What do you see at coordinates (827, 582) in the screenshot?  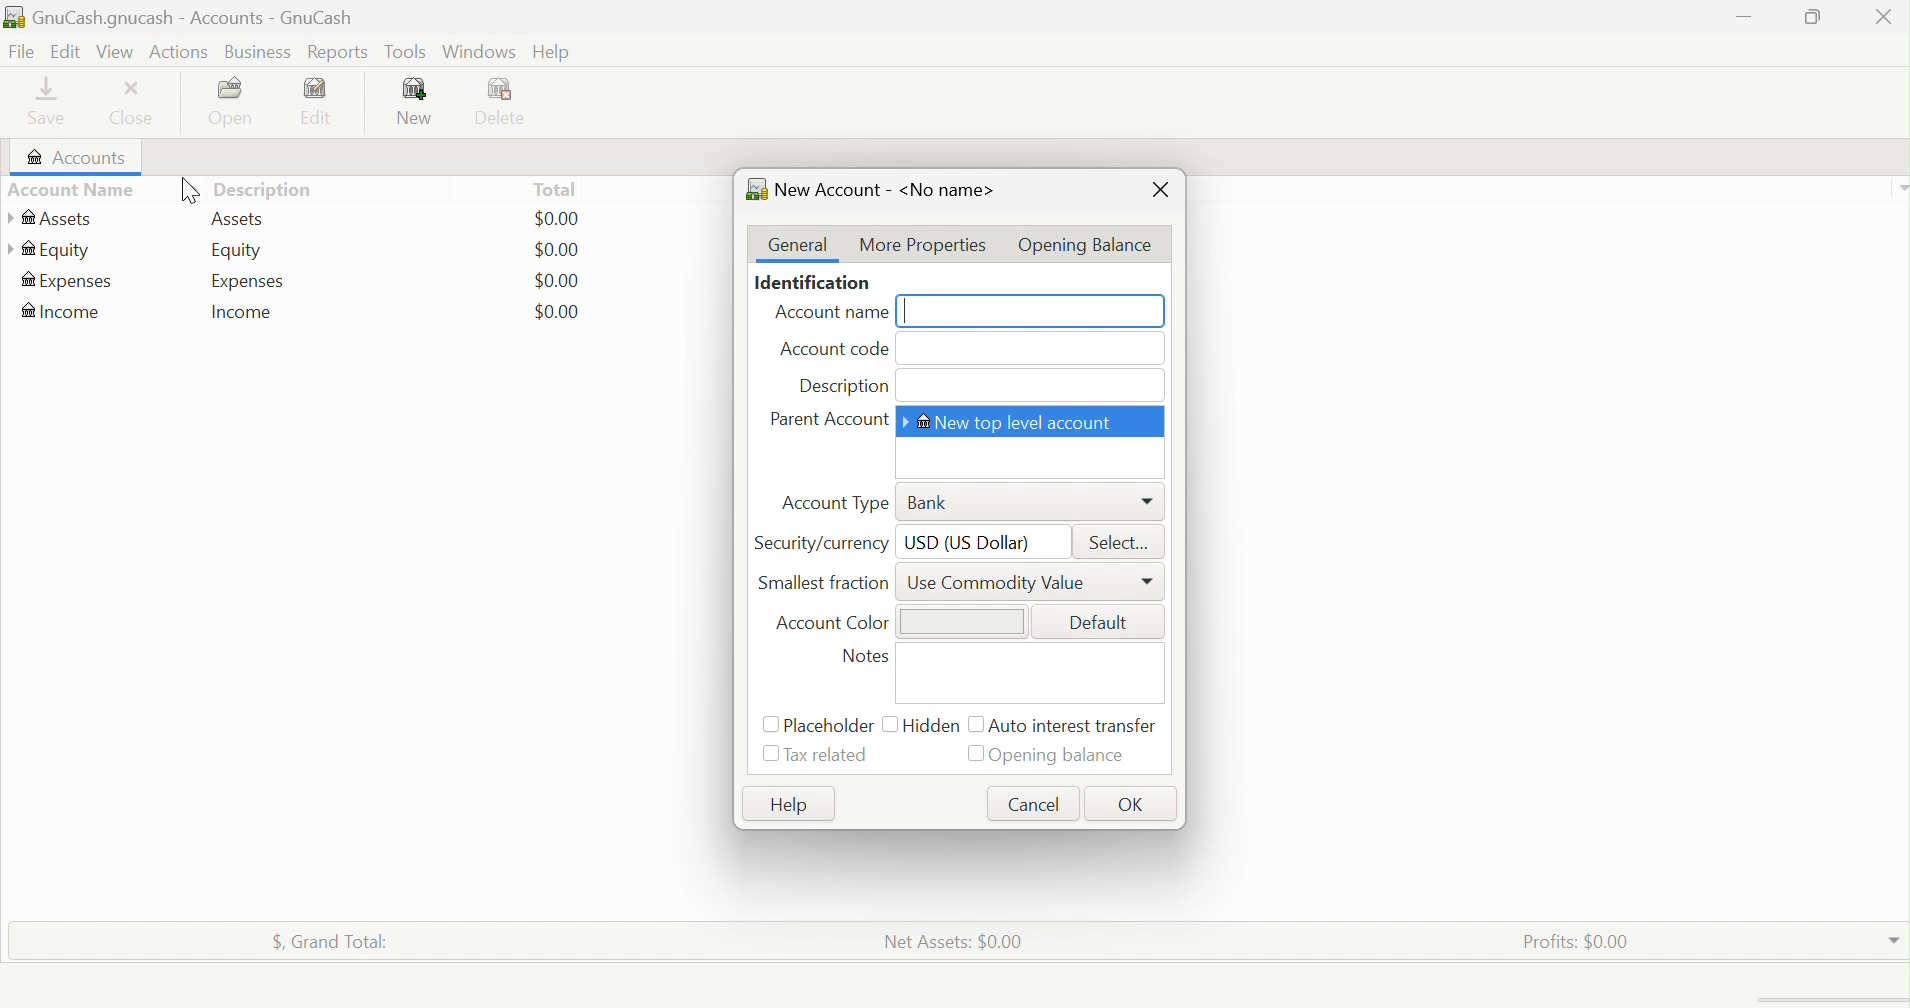 I see `Smallest fraction` at bounding box center [827, 582].